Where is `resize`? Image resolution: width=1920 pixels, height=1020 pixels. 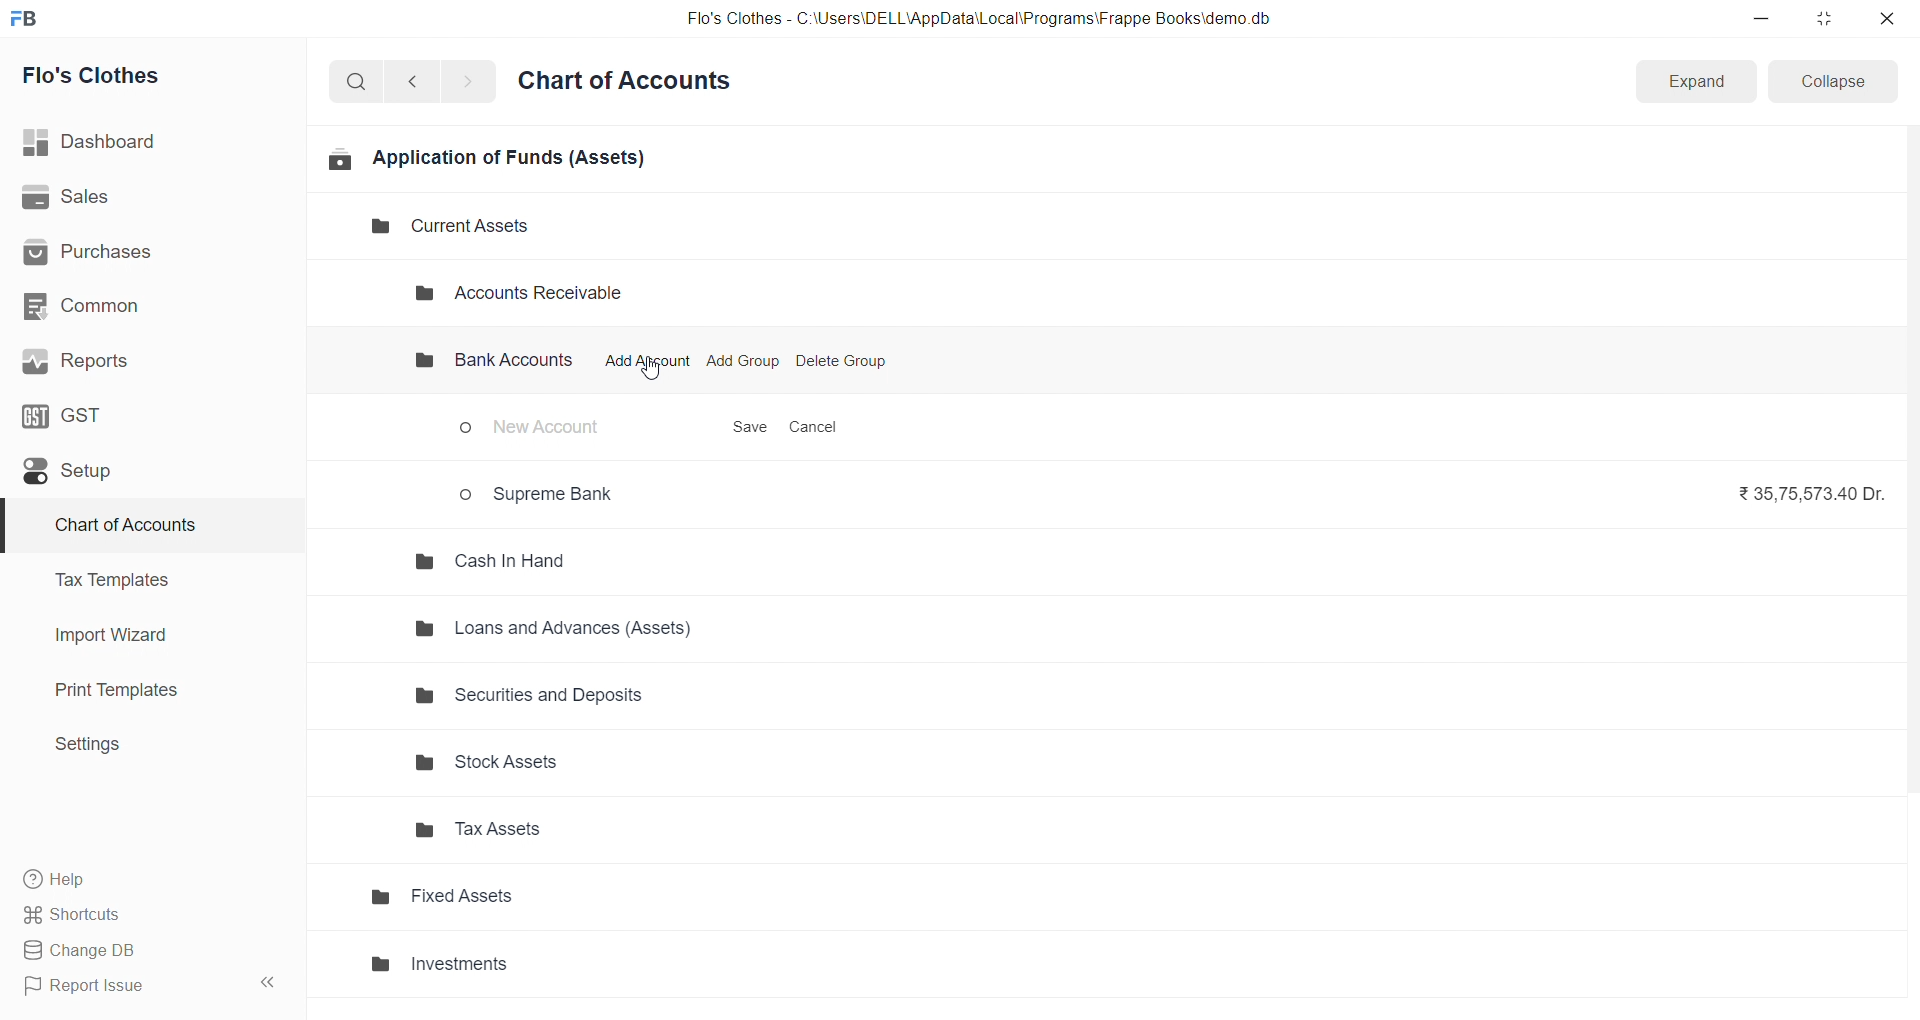 resize is located at coordinates (1823, 18).